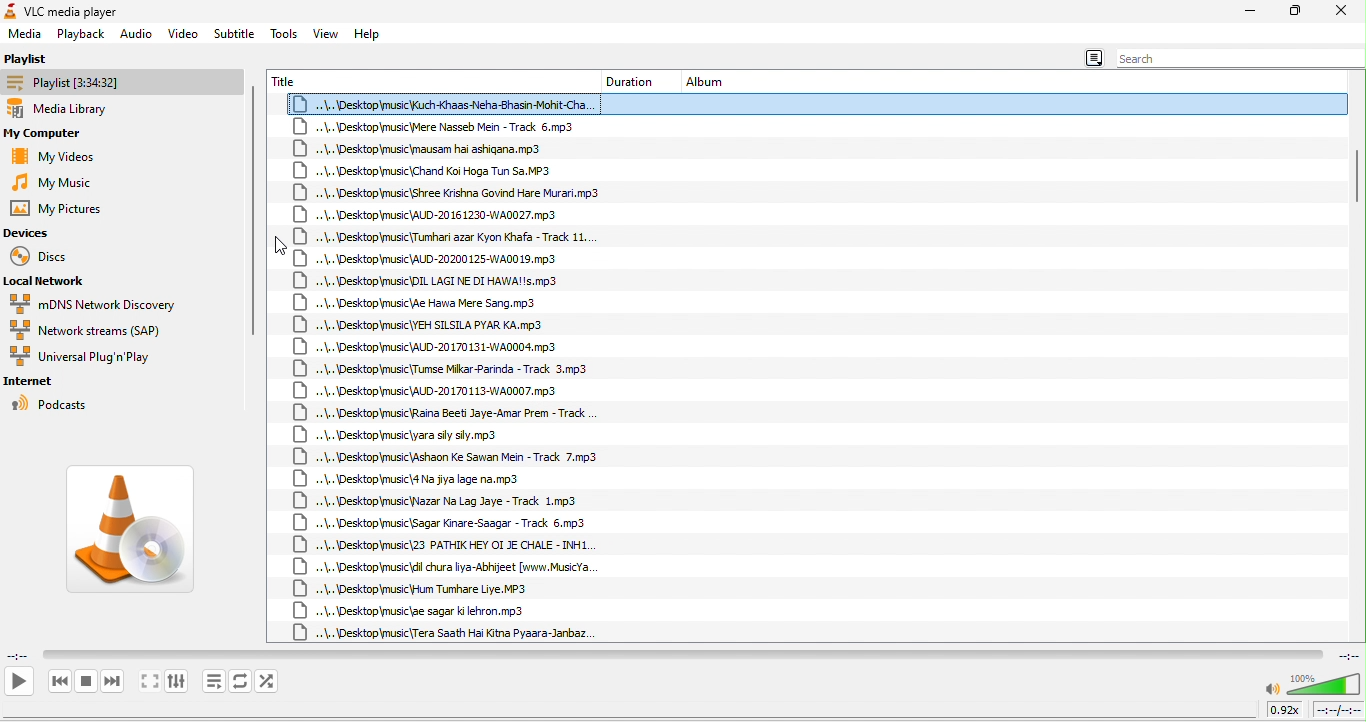 Image resolution: width=1366 pixels, height=722 pixels. What do you see at coordinates (25, 35) in the screenshot?
I see `media` at bounding box center [25, 35].